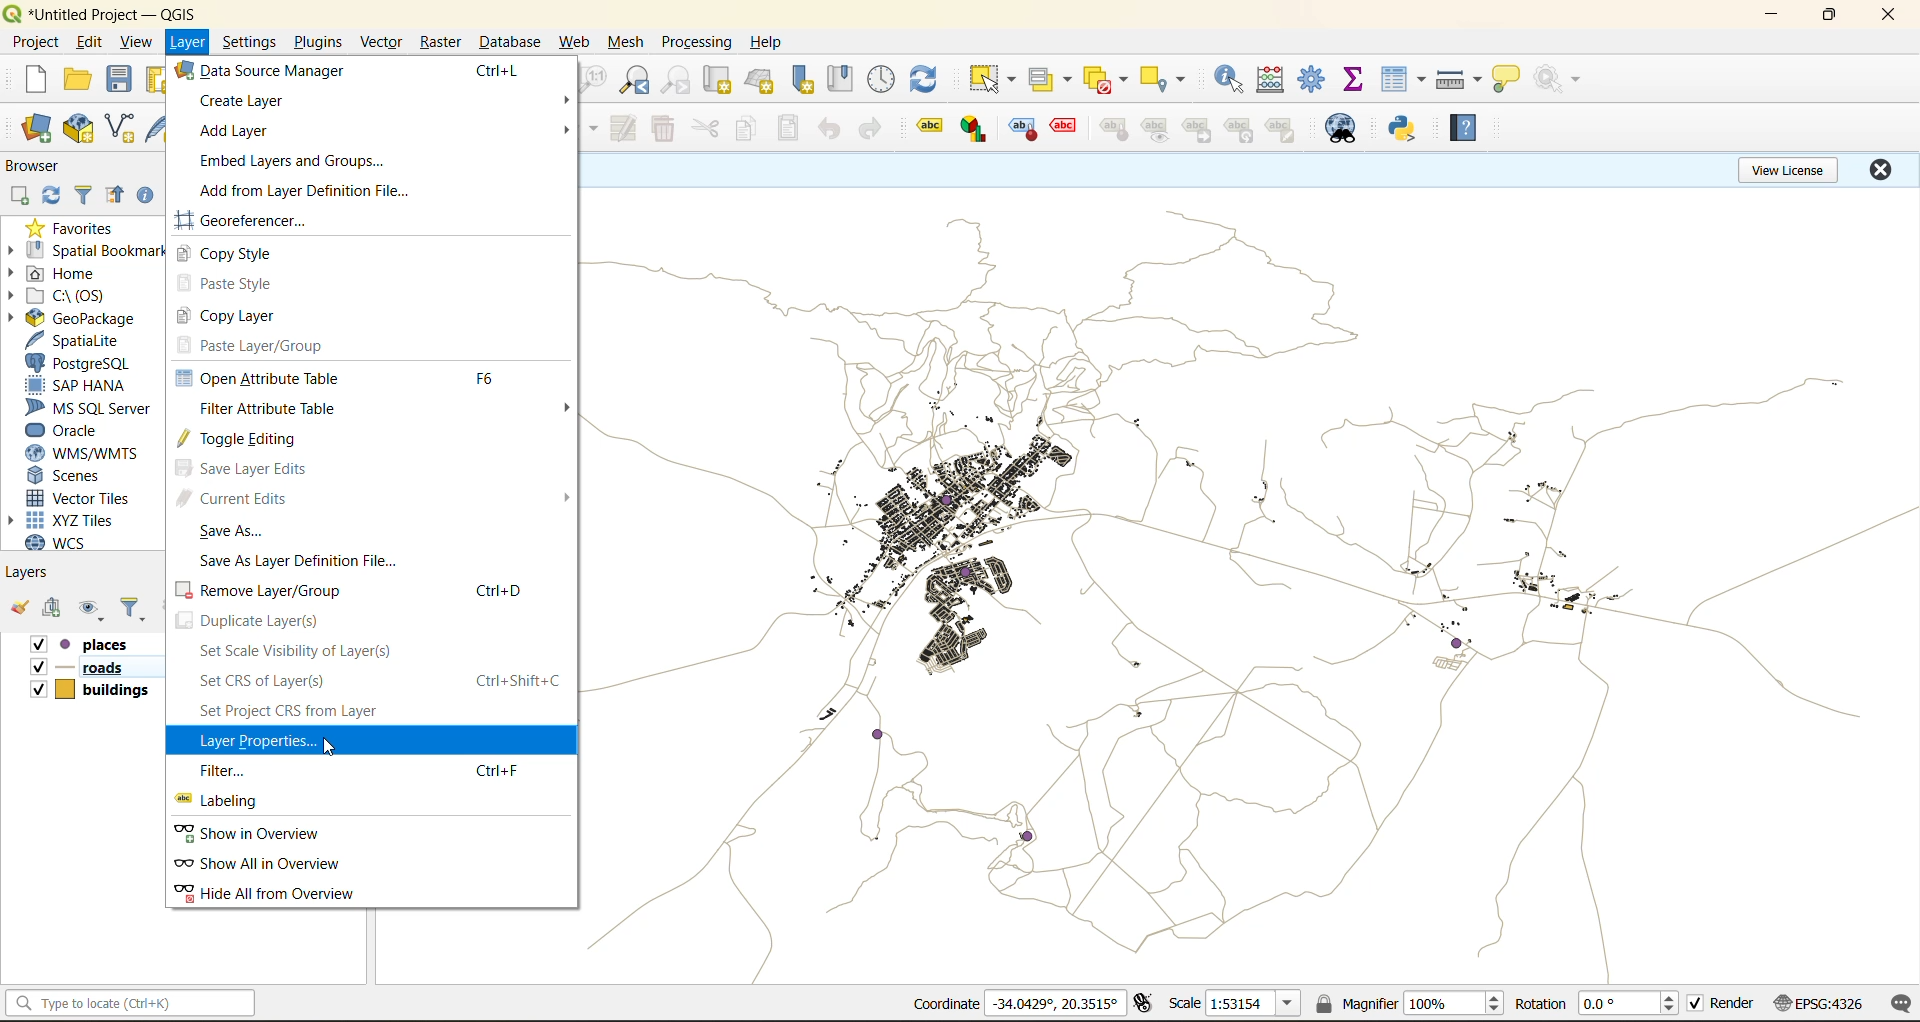 This screenshot has width=1920, height=1022. Describe the element at coordinates (258, 470) in the screenshot. I see `save layer edits` at that location.